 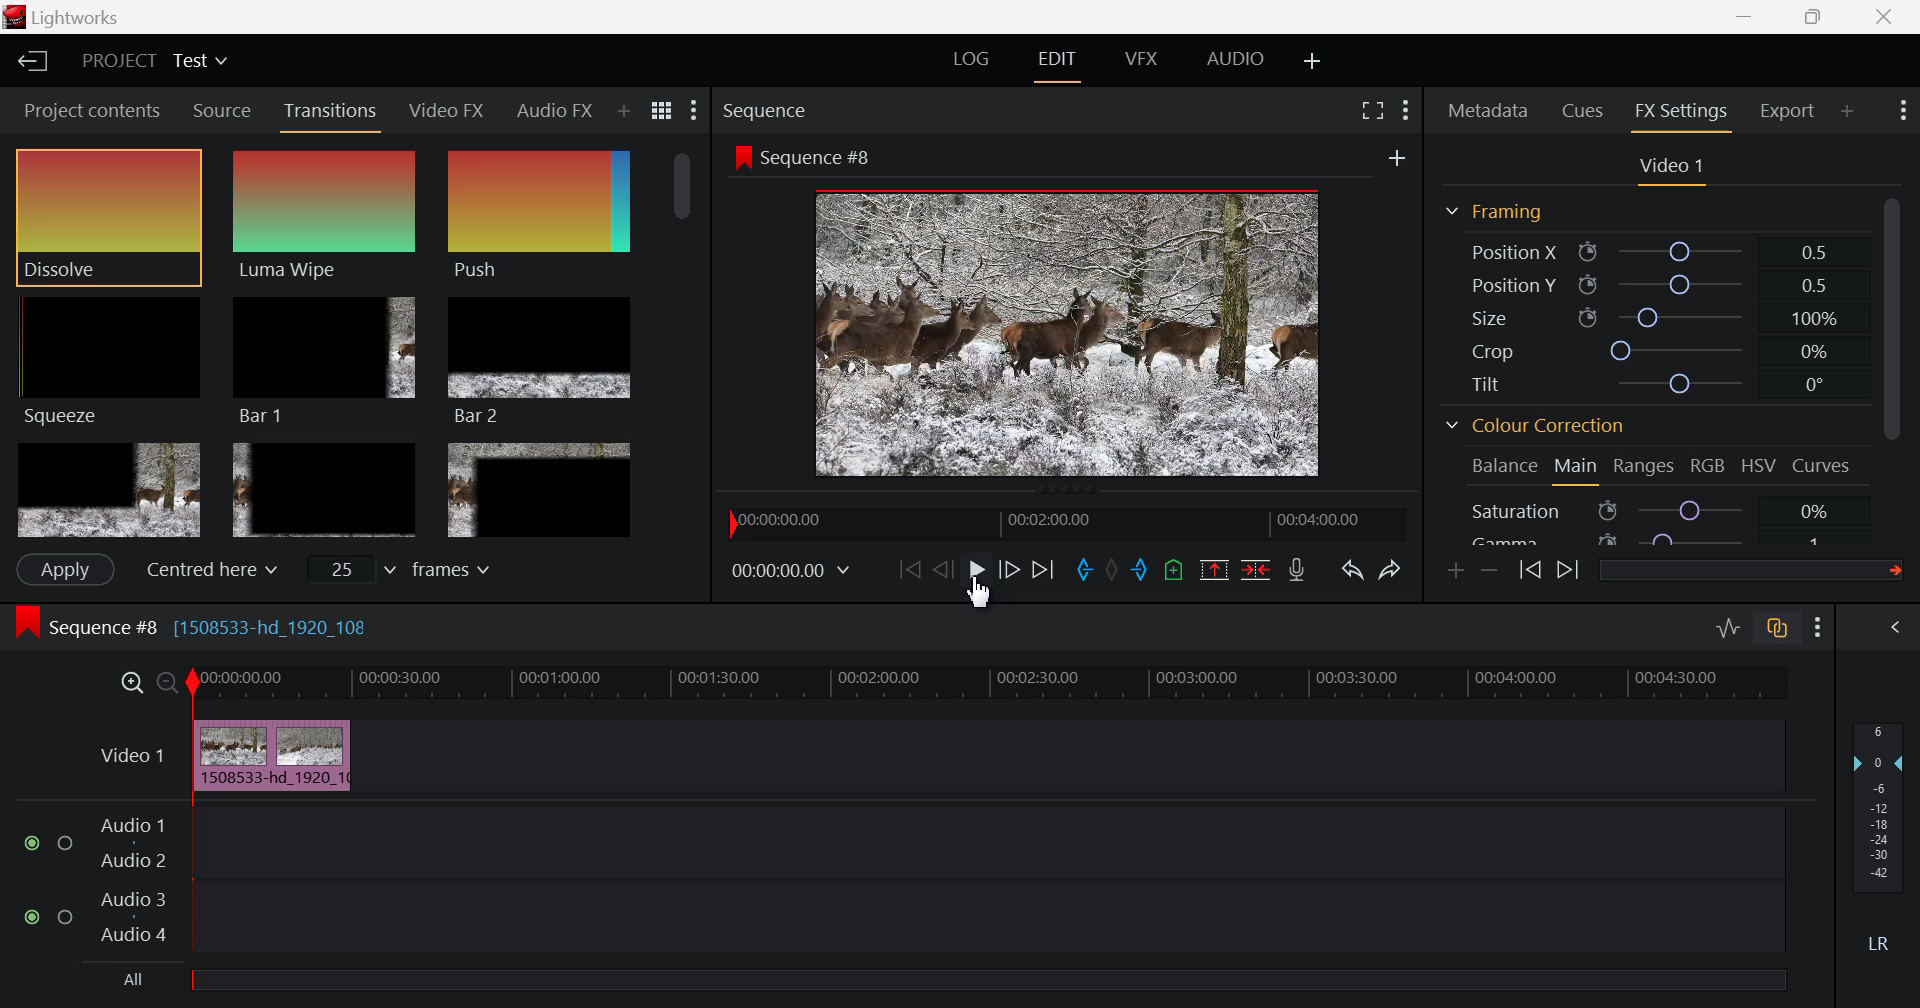 I want to click on Remove all marks, so click(x=1111, y=569).